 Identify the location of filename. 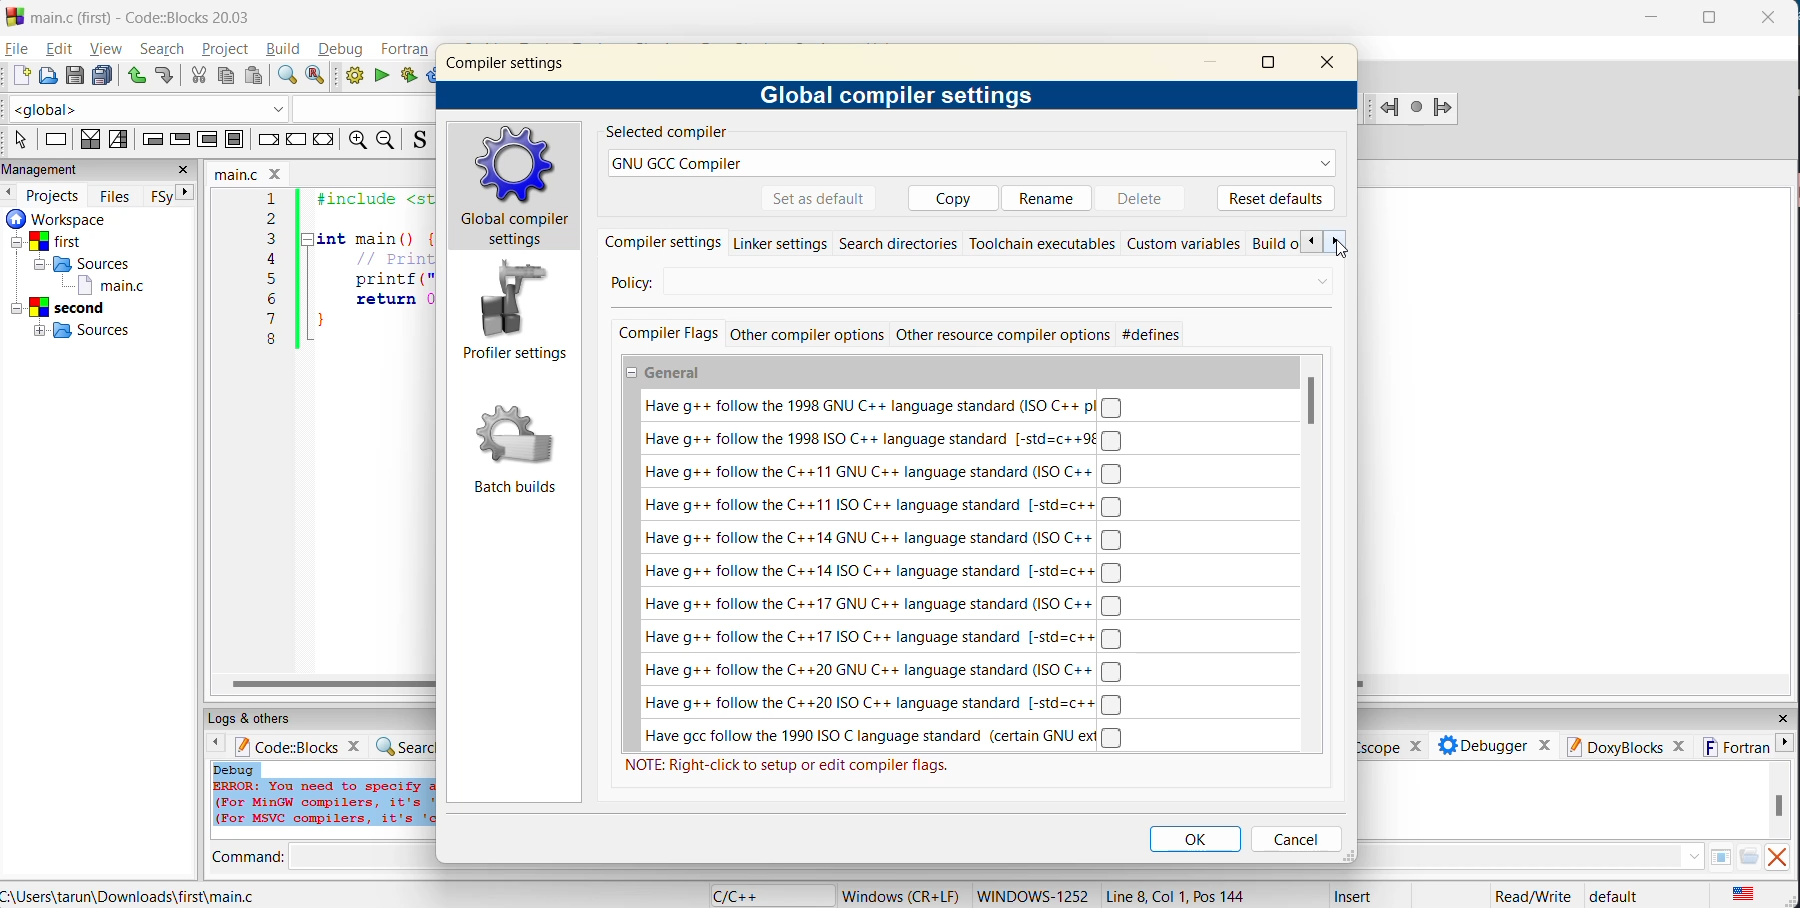
(247, 172).